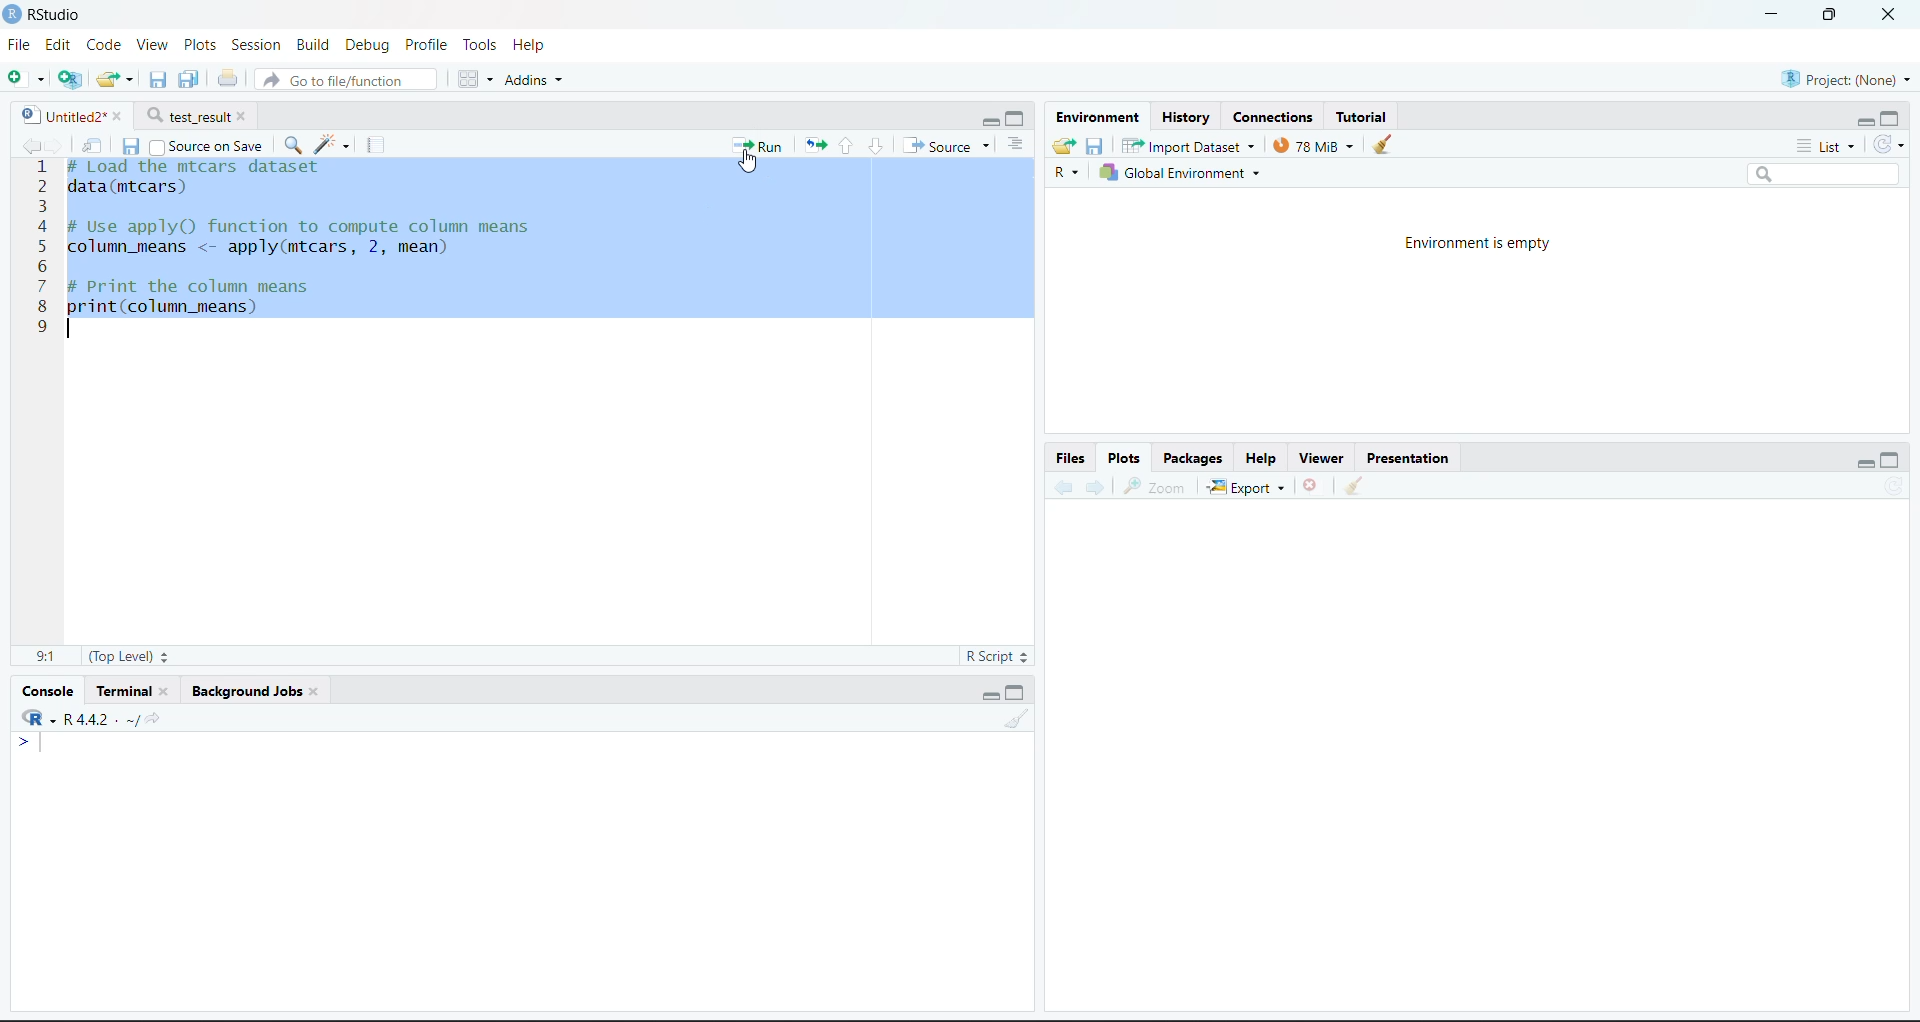 This screenshot has width=1920, height=1022. Describe the element at coordinates (190, 76) in the screenshot. I see `Save current document (Ctrl + S)` at that location.